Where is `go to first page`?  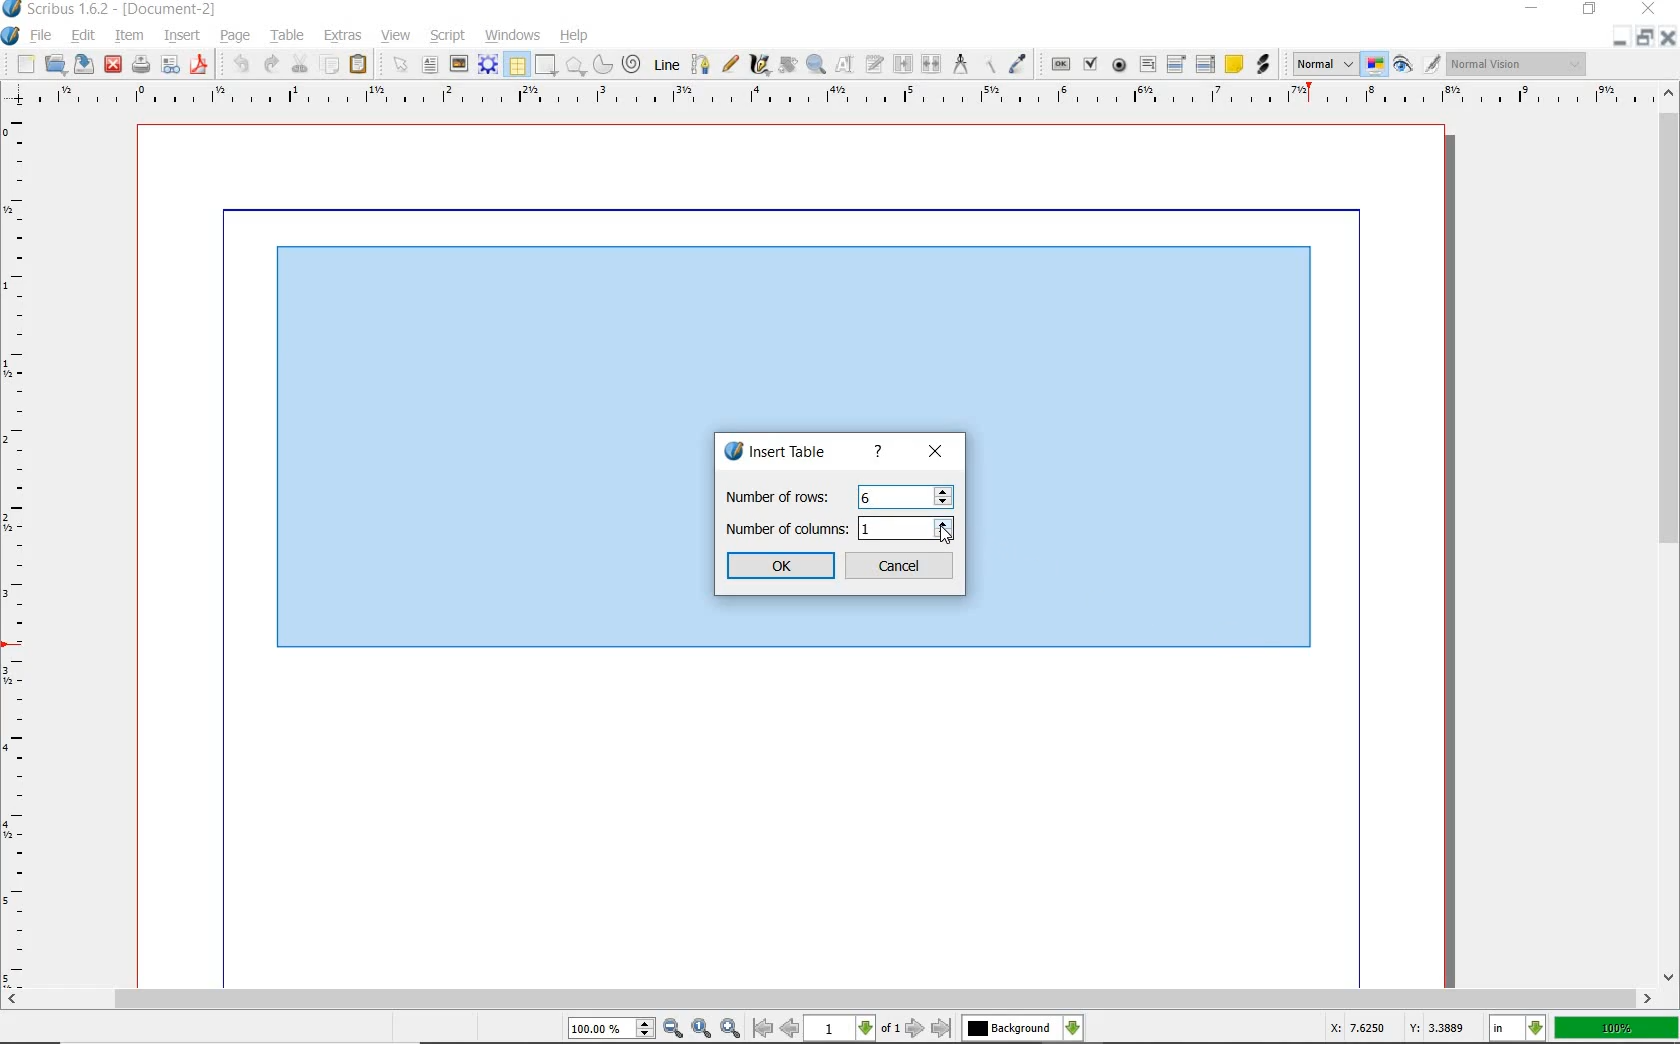
go to first page is located at coordinates (762, 1029).